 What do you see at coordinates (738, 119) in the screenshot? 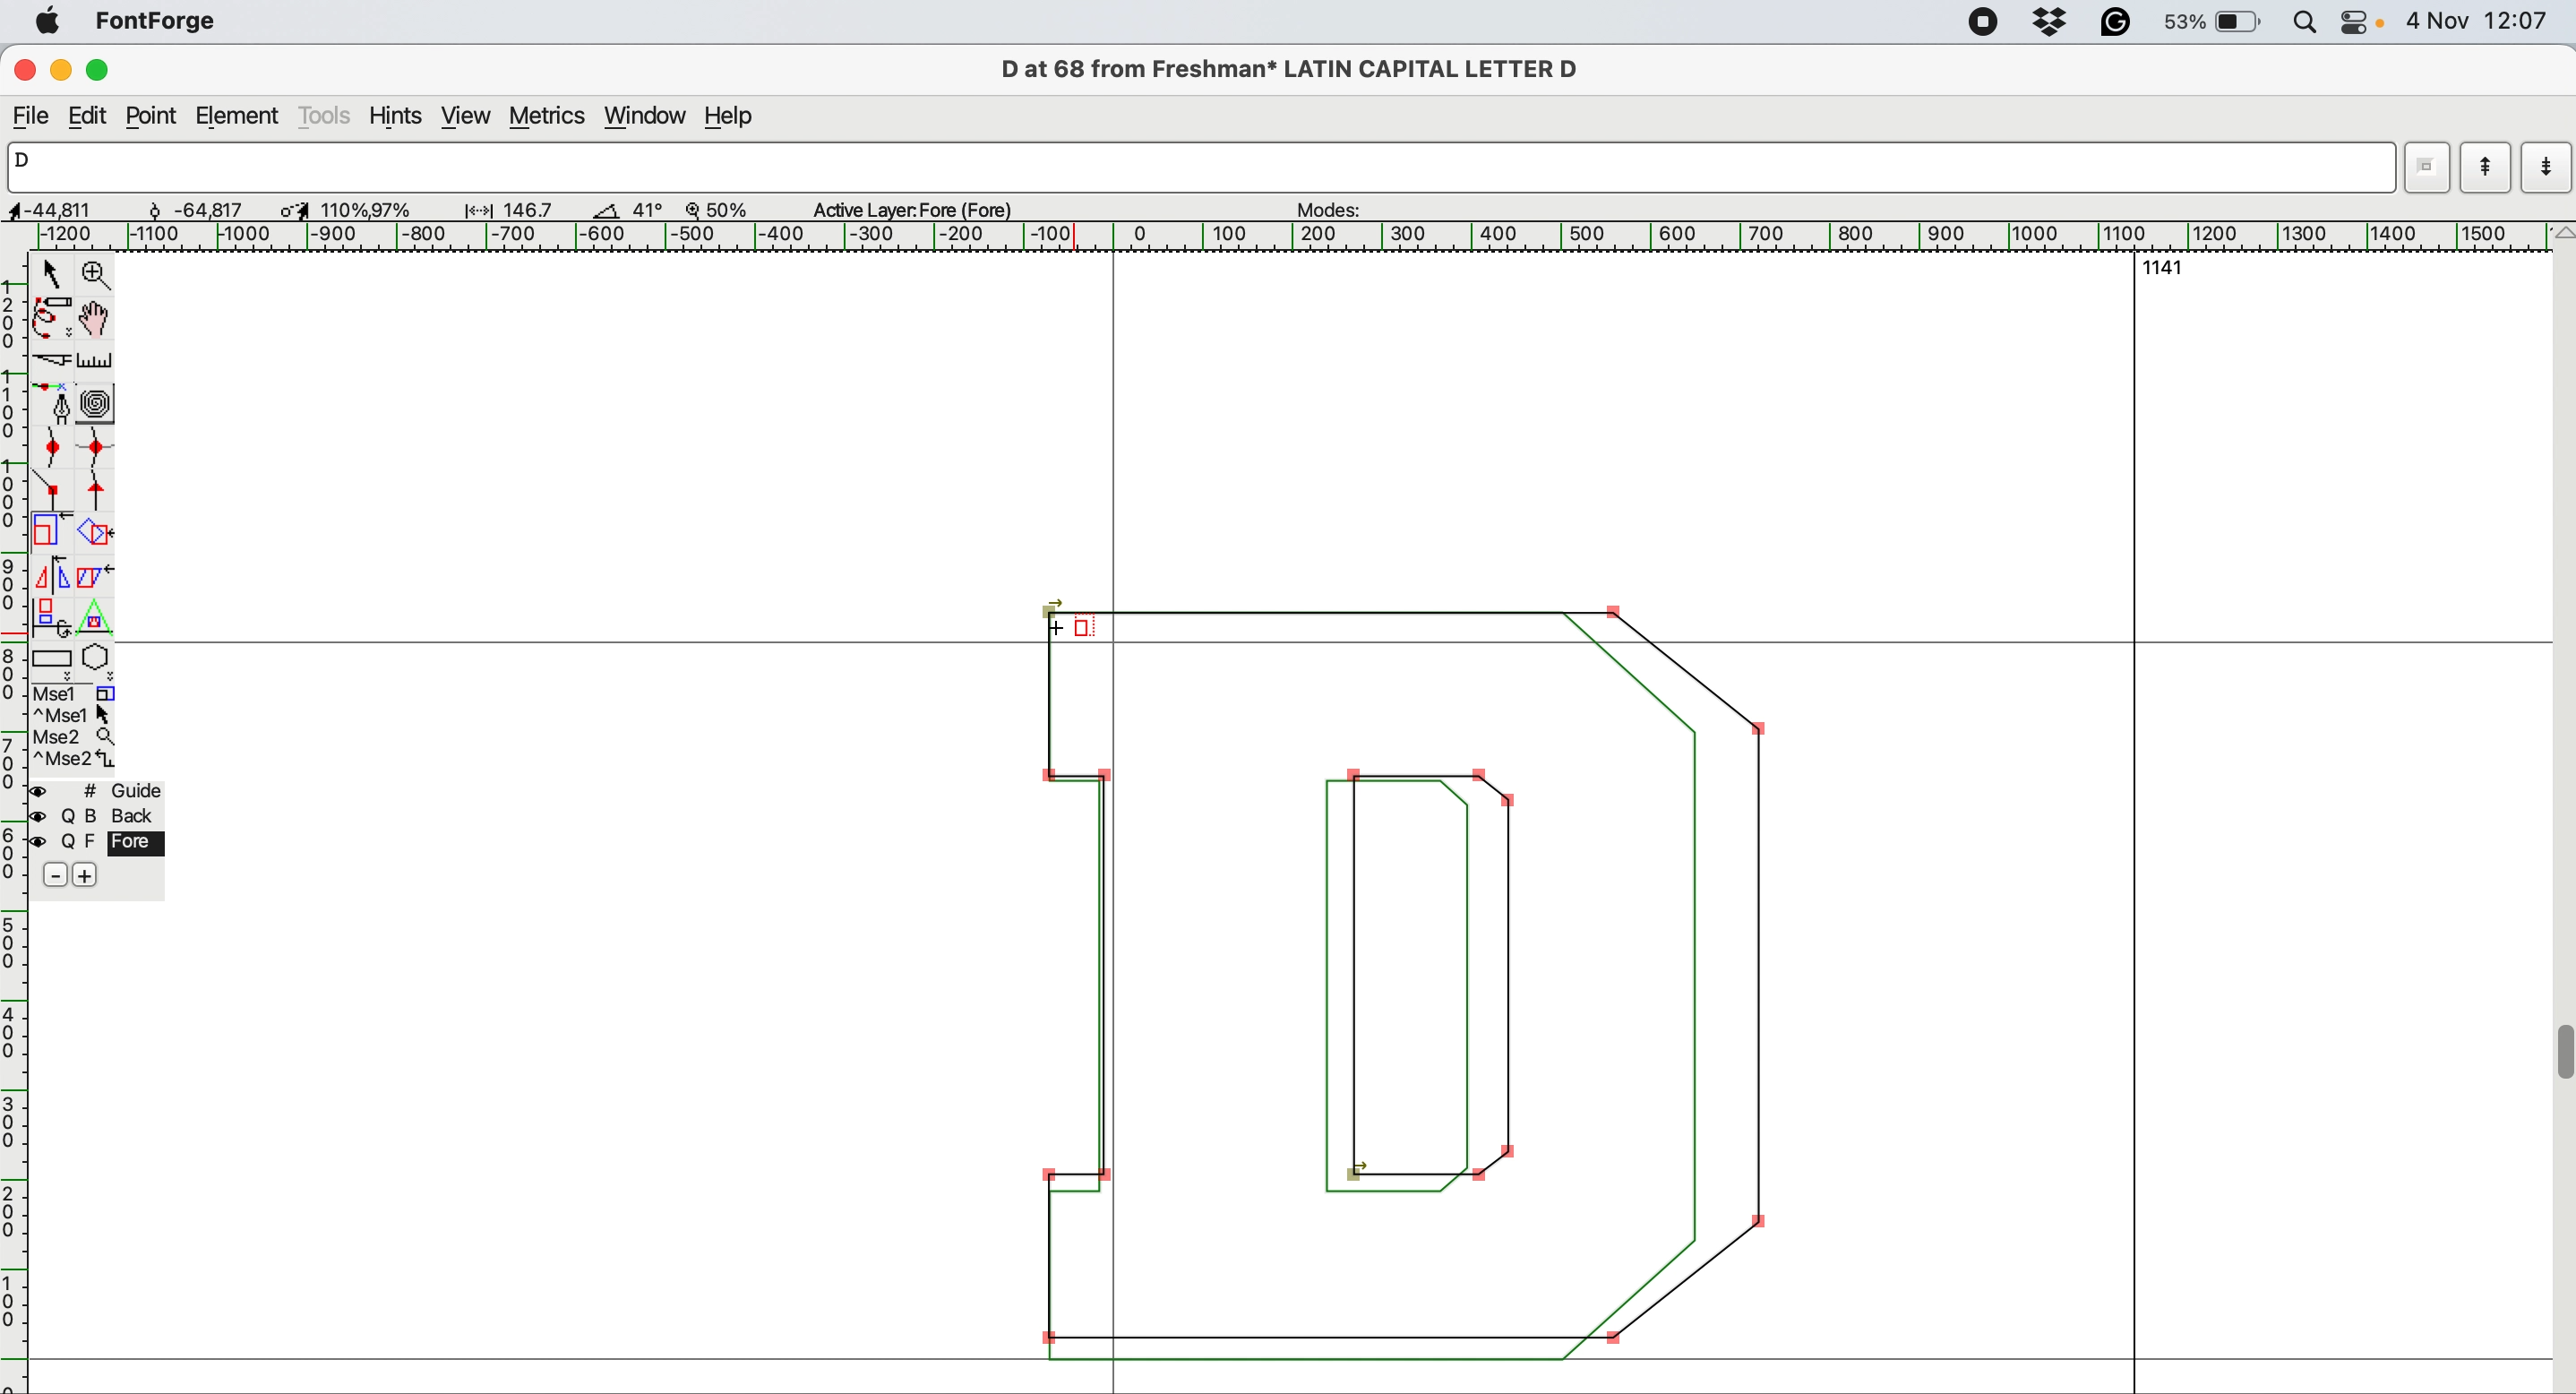
I see `help` at bounding box center [738, 119].